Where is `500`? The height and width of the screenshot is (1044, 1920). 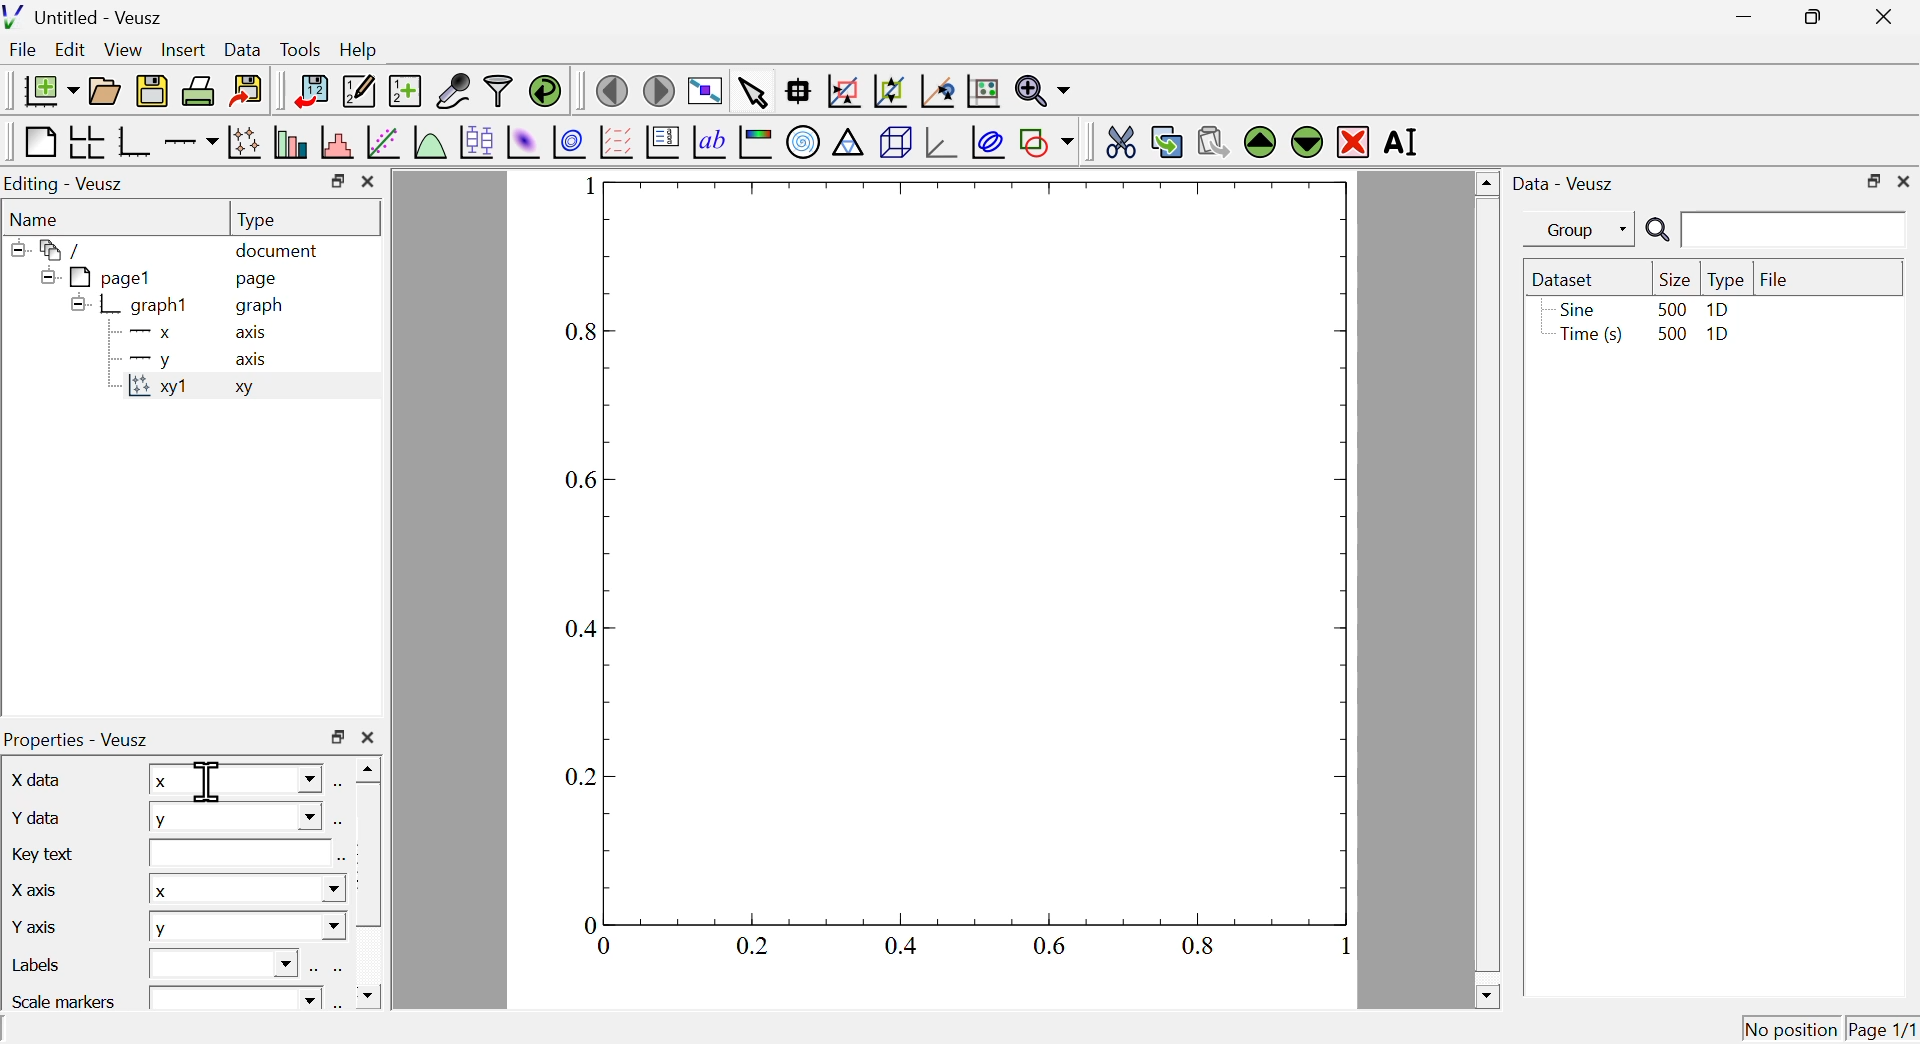 500 is located at coordinates (1670, 335).